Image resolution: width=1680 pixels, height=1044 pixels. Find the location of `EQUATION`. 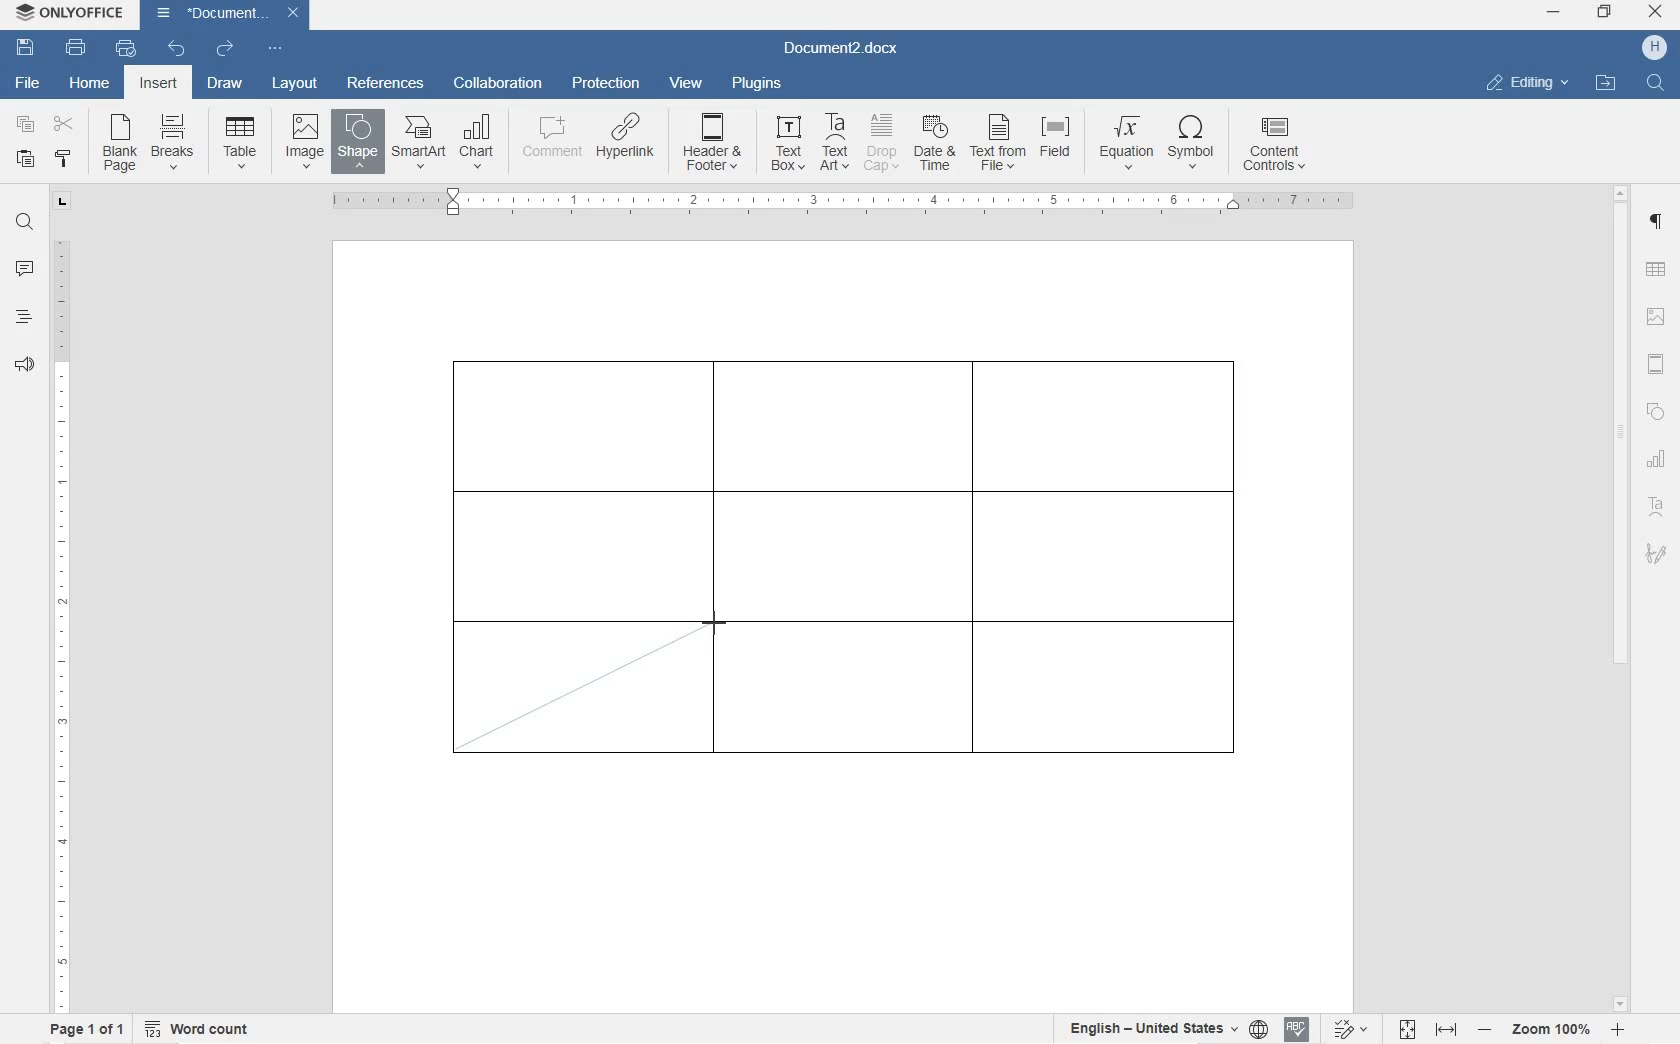

EQUATION is located at coordinates (1127, 143).